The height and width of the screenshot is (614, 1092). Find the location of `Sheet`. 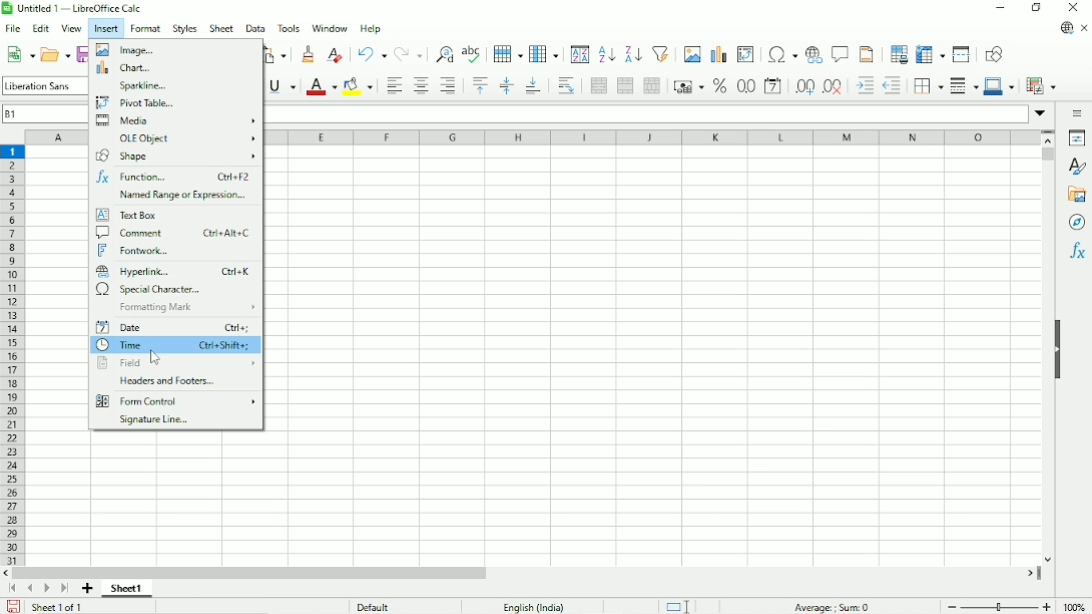

Sheet is located at coordinates (222, 28).